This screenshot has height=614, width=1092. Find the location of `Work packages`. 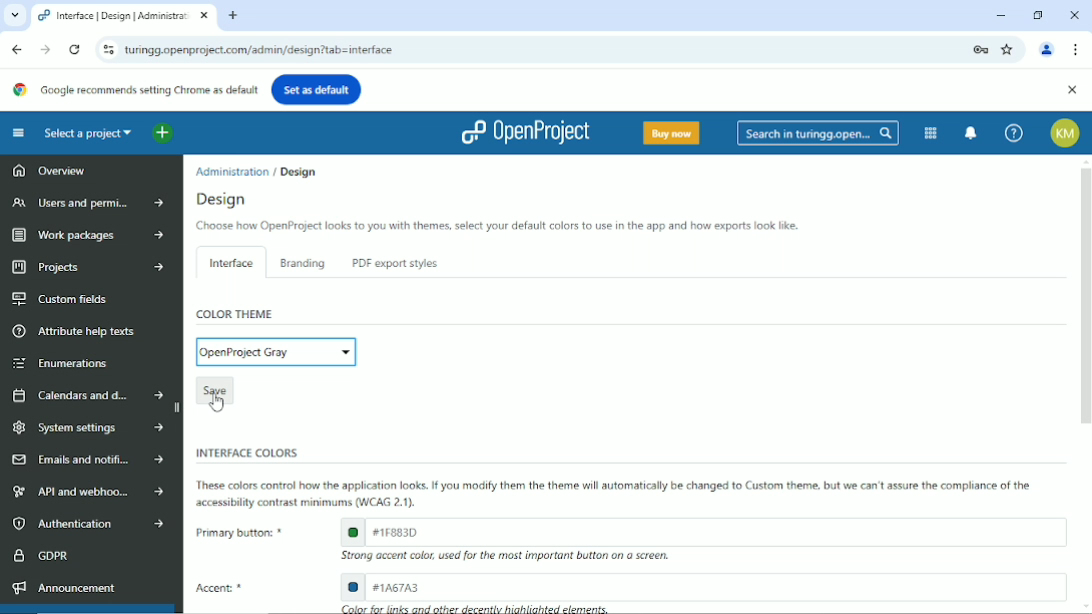

Work packages is located at coordinates (83, 235).